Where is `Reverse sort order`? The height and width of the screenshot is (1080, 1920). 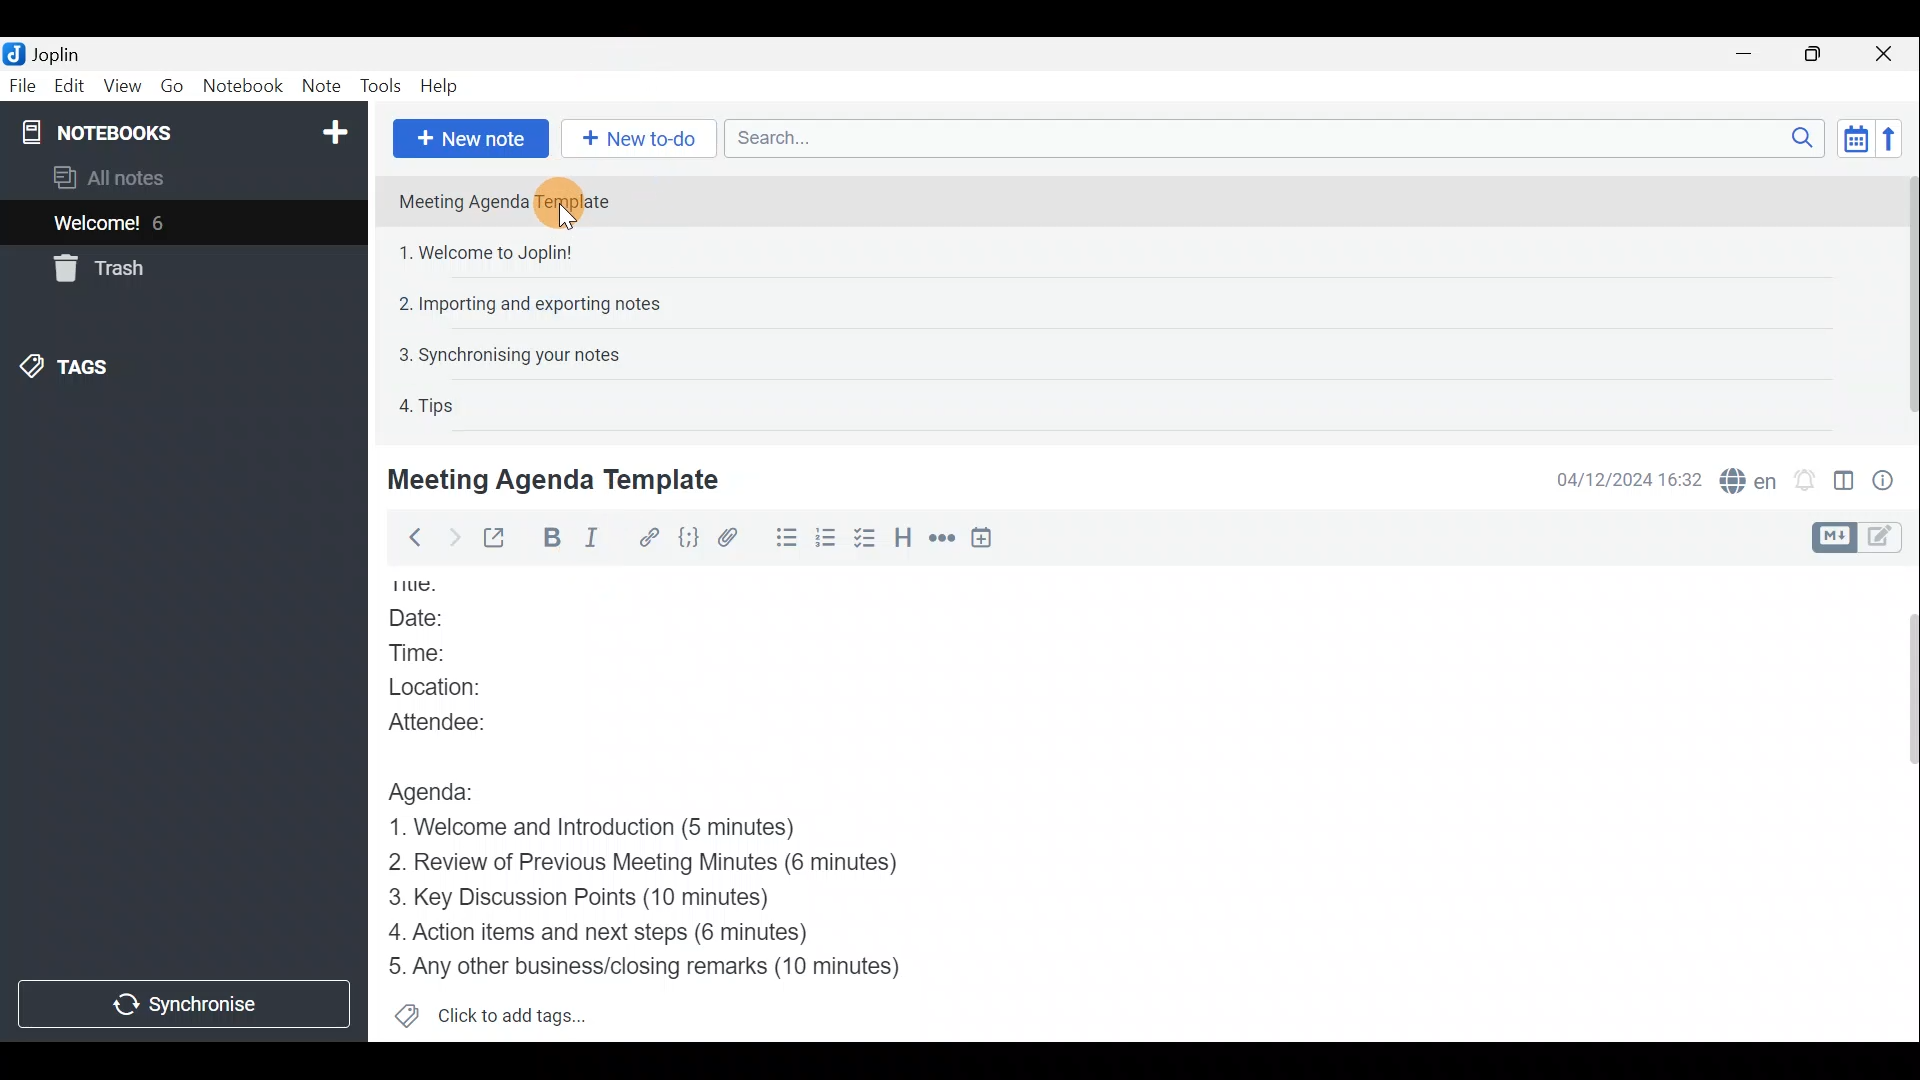
Reverse sort order is located at coordinates (1891, 139).